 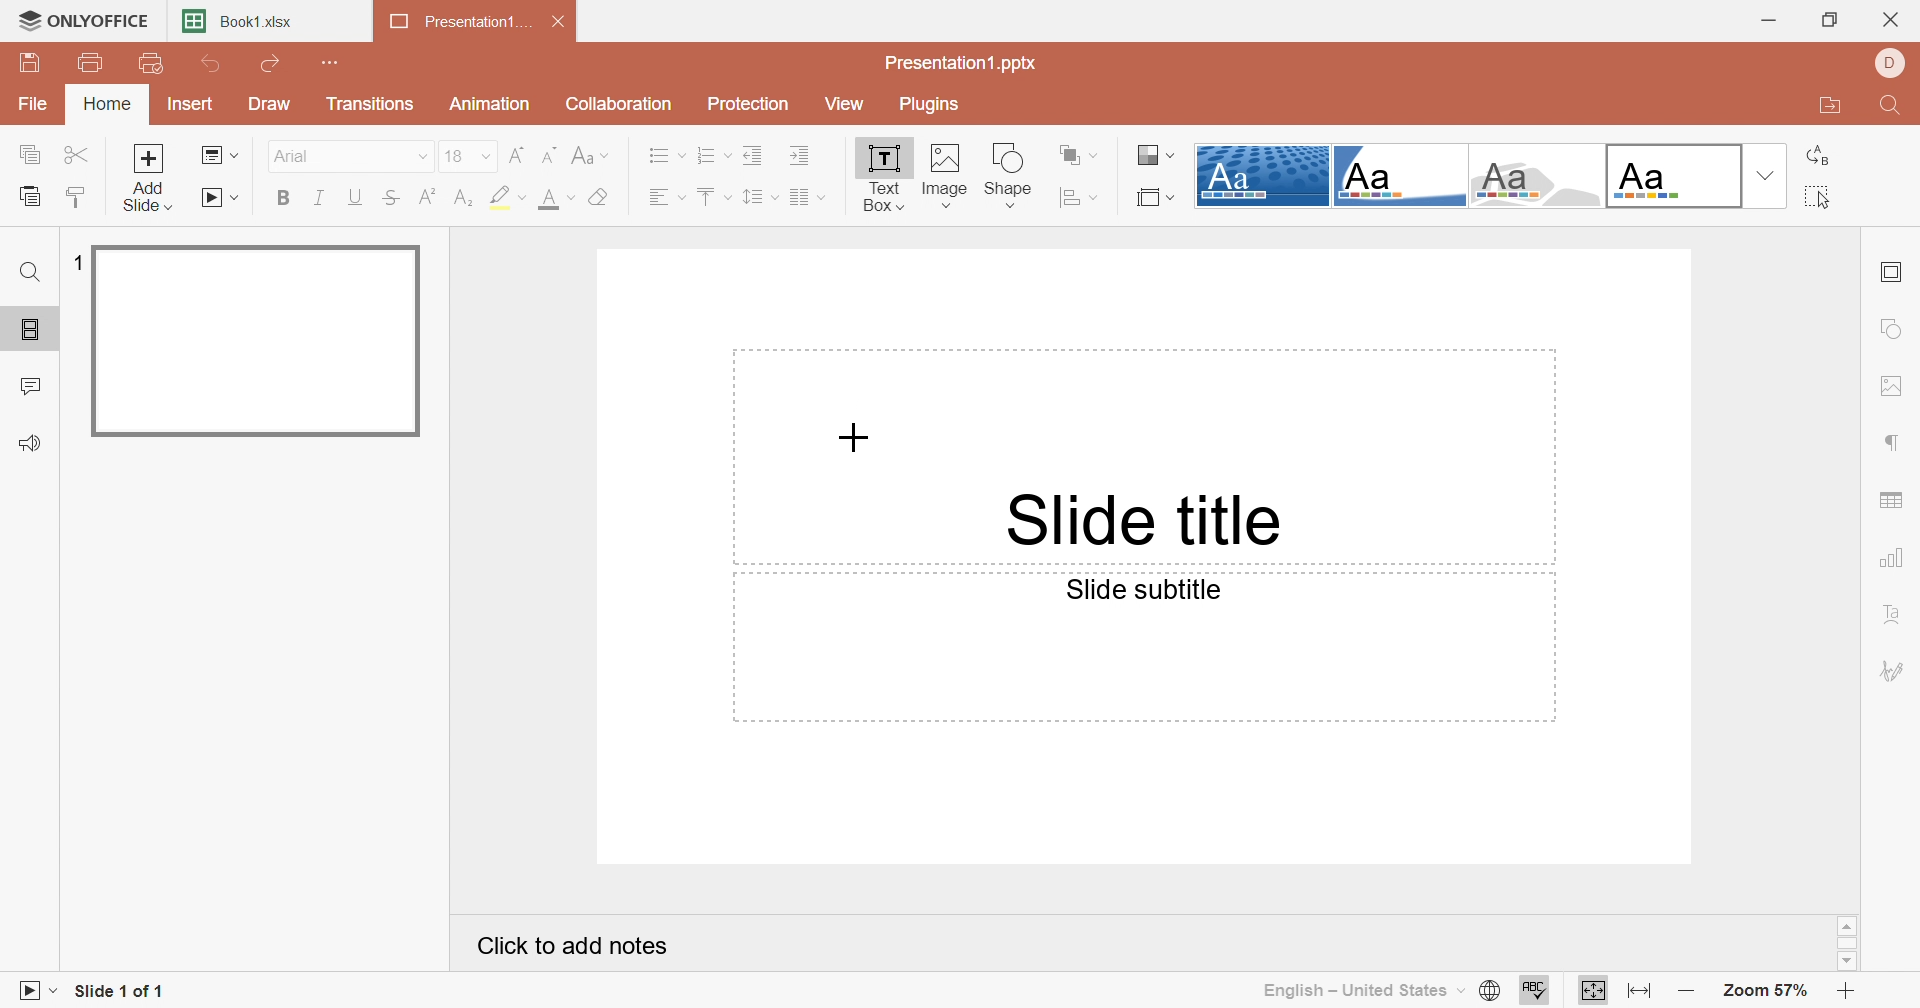 What do you see at coordinates (757, 197) in the screenshot?
I see `Line spacing` at bounding box center [757, 197].